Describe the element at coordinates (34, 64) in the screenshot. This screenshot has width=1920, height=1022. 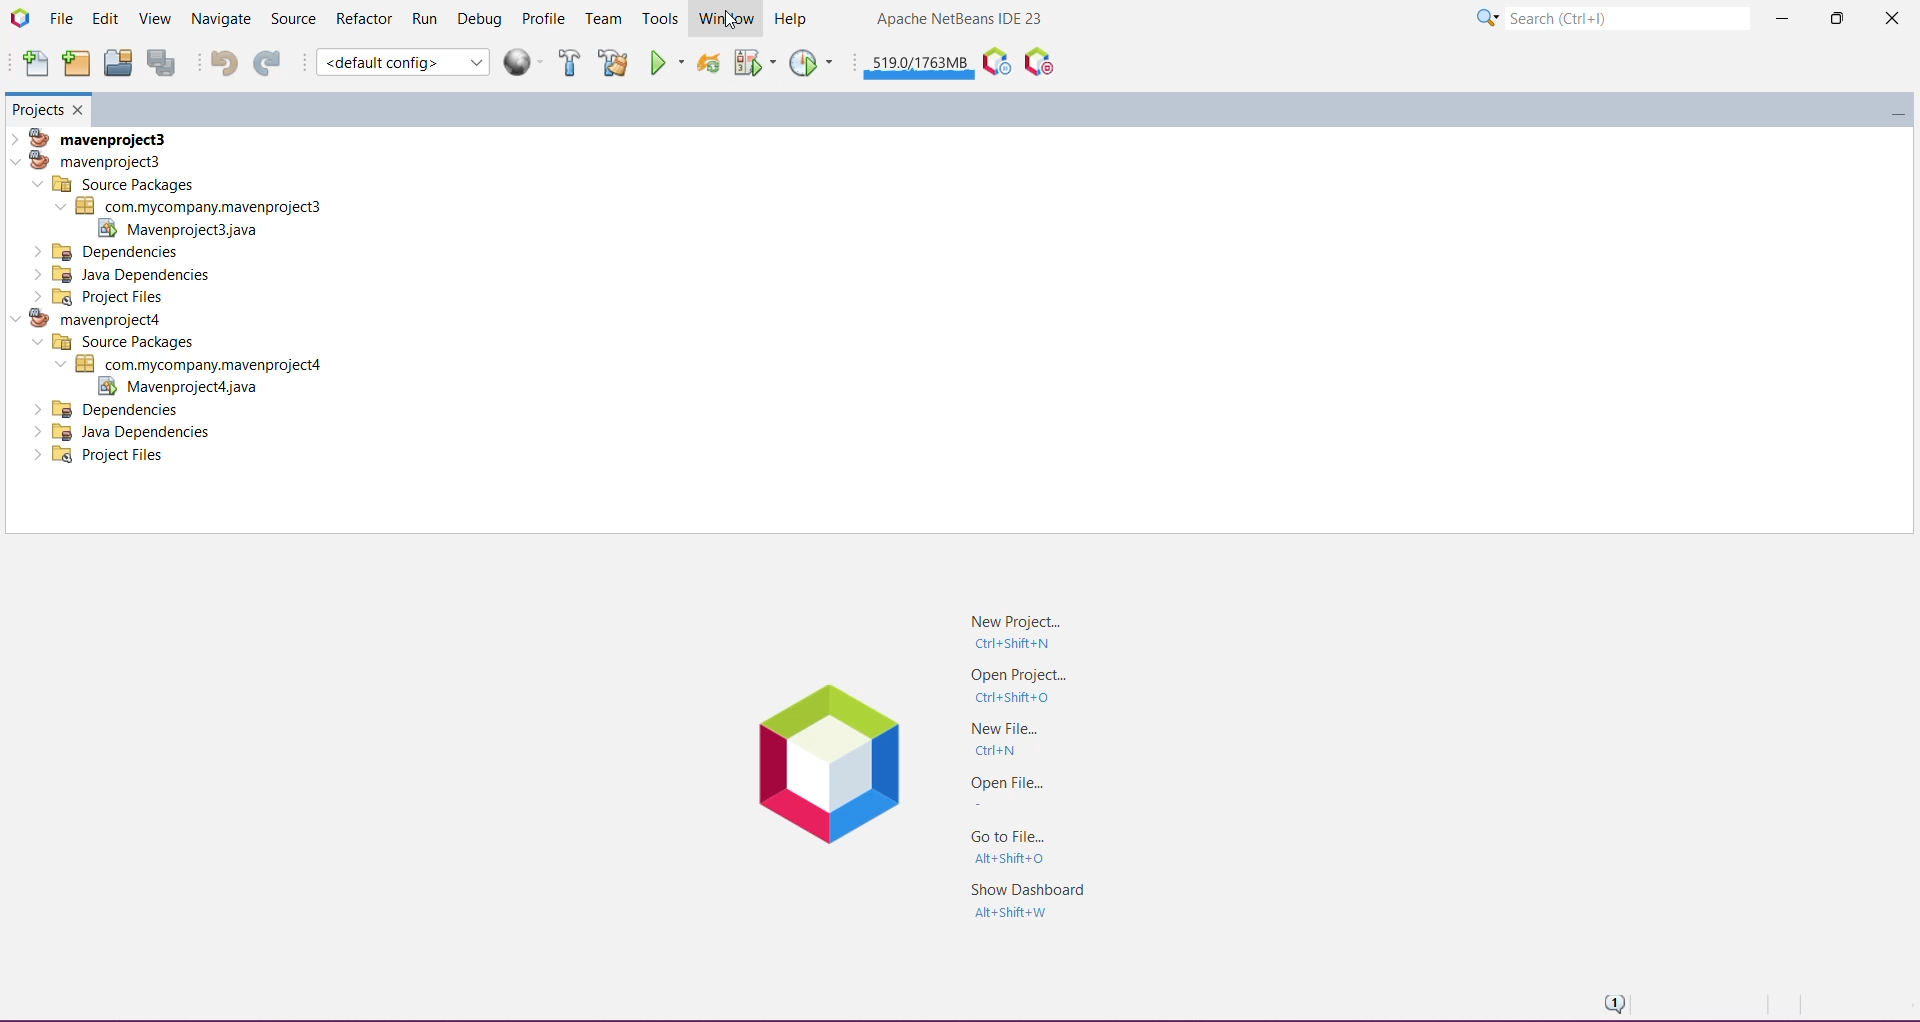
I see `New File` at that location.